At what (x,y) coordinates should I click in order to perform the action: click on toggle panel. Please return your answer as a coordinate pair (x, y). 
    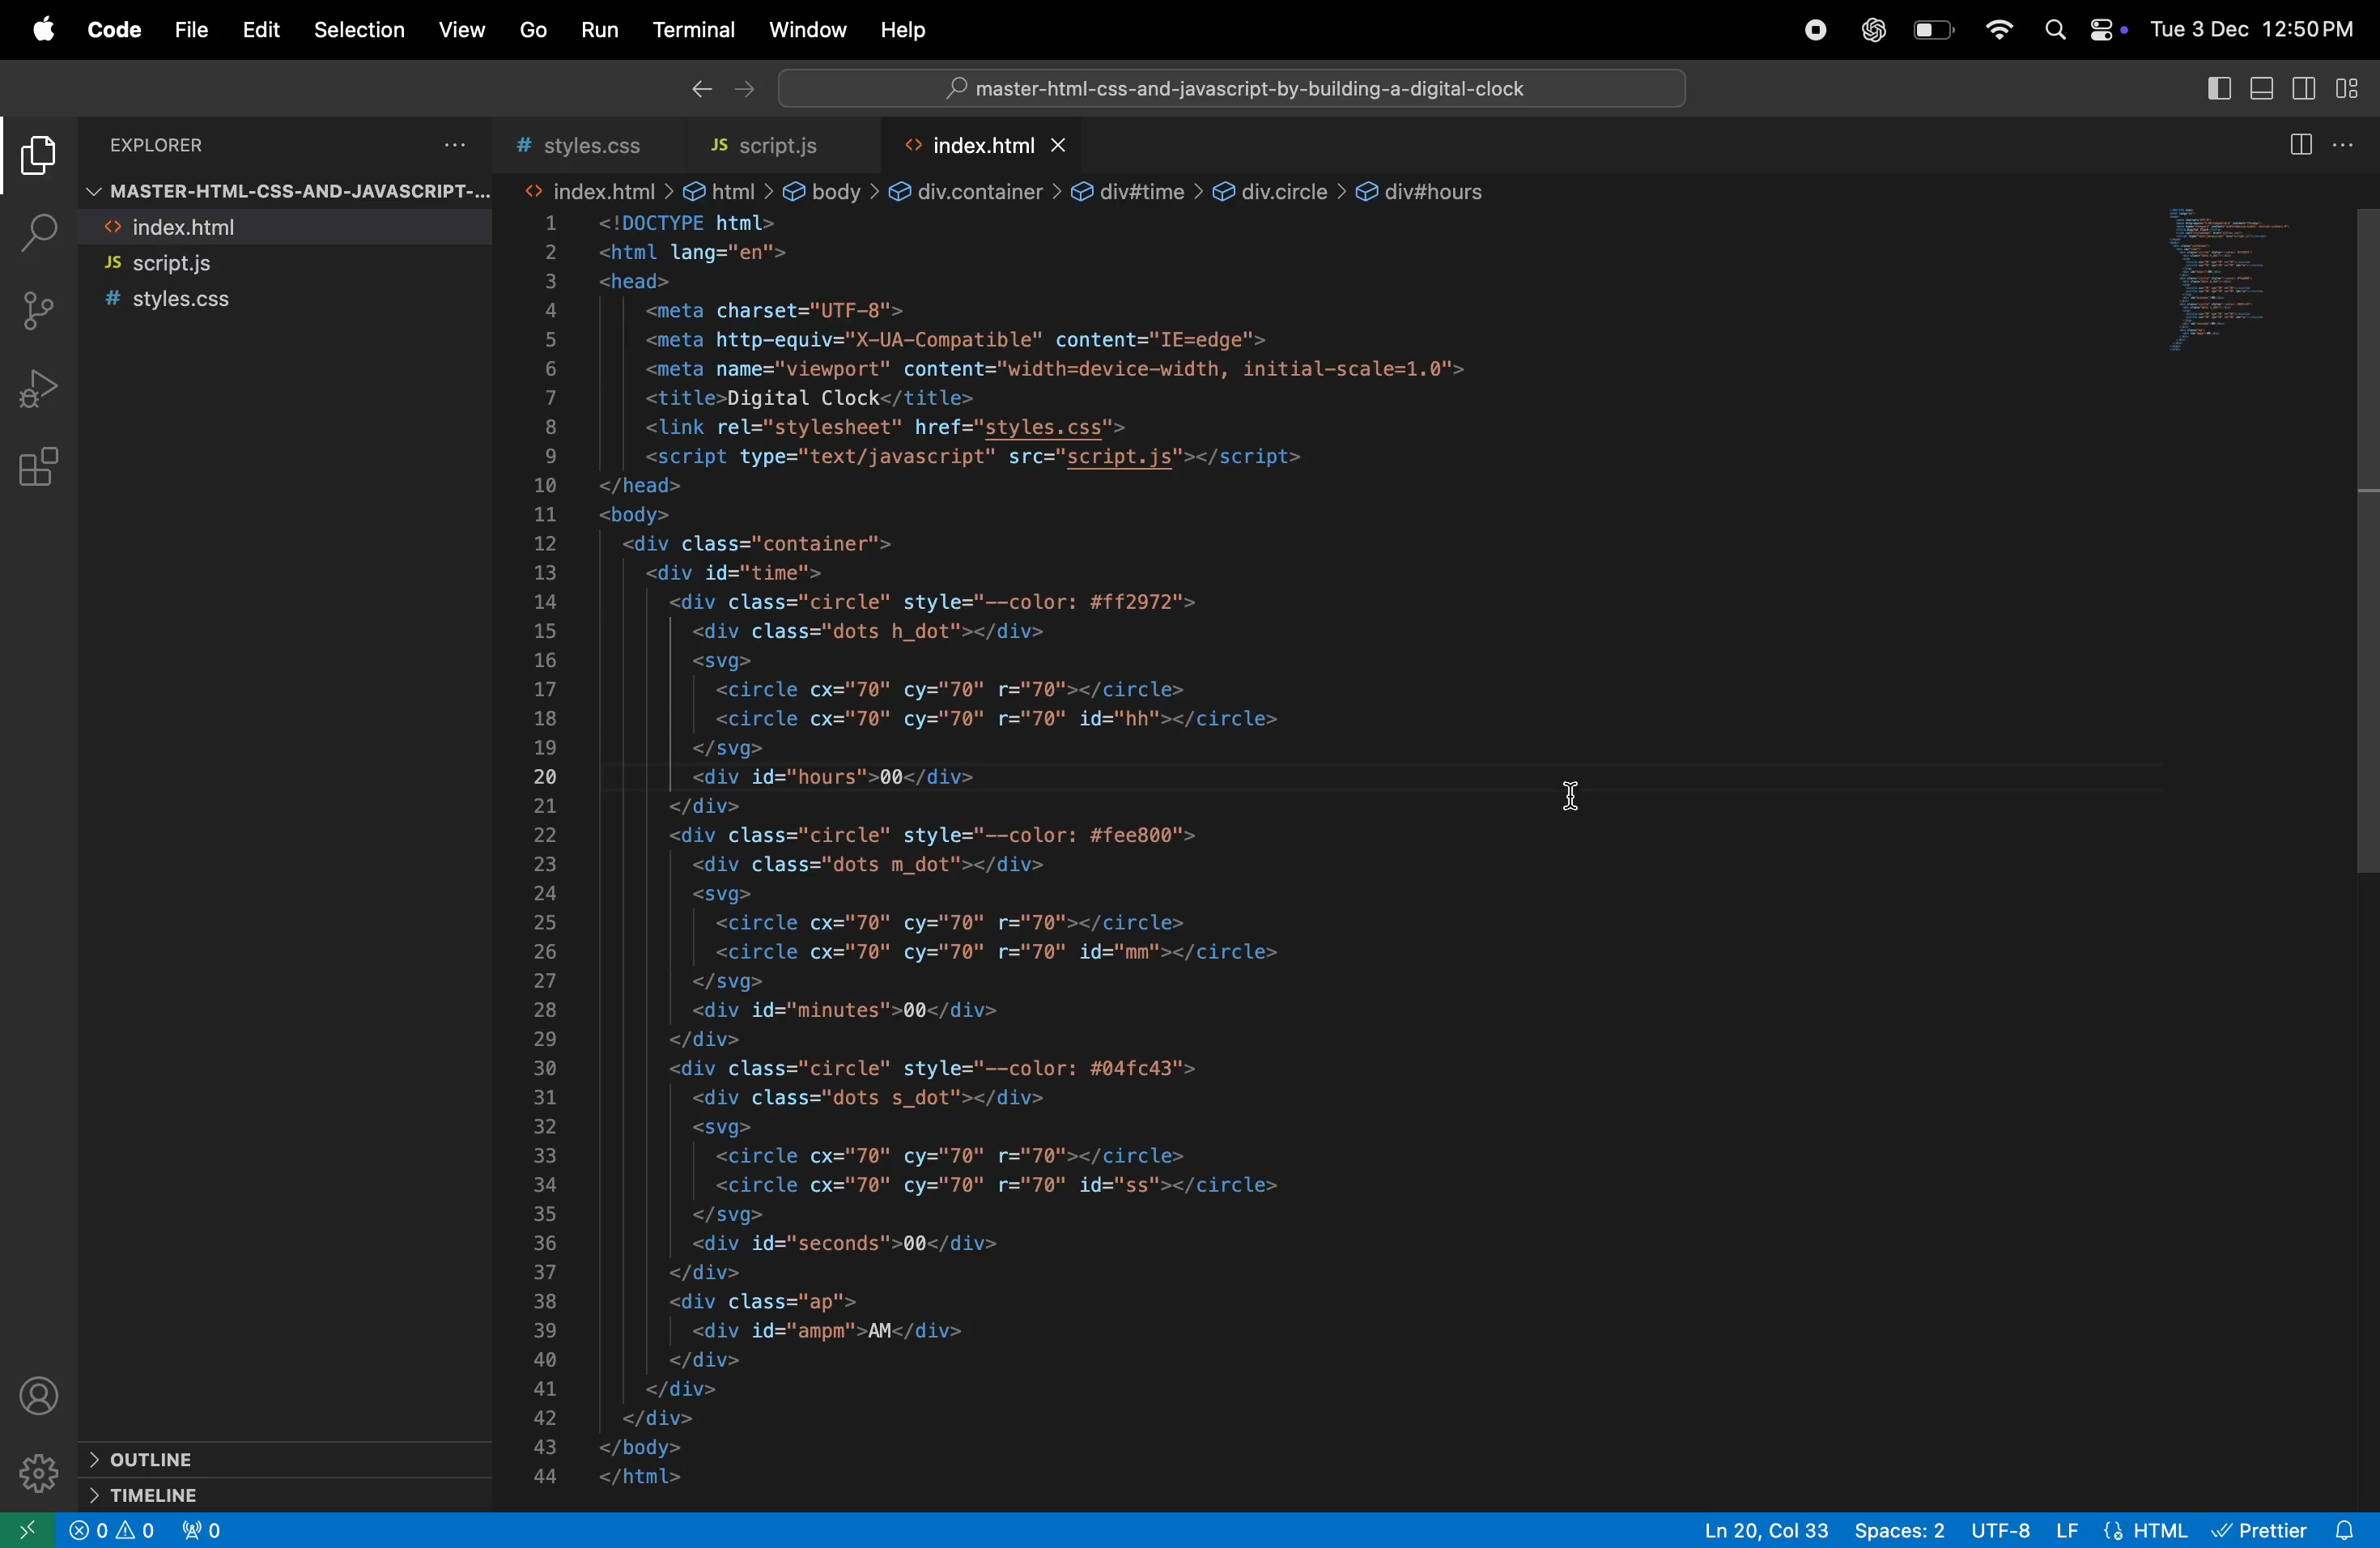
    Looking at the image, I should click on (2214, 87).